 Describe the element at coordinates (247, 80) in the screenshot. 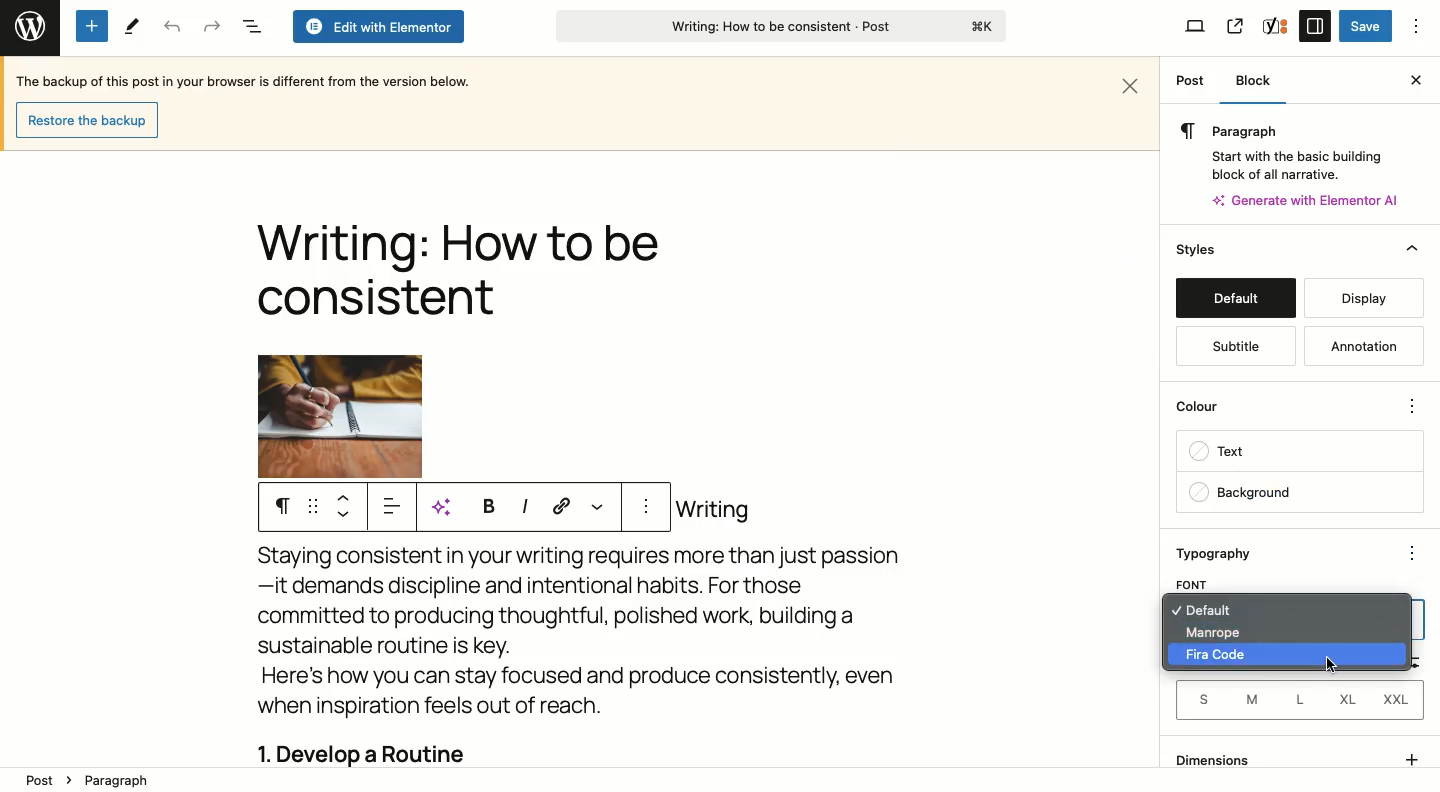

I see `Backup text` at that location.